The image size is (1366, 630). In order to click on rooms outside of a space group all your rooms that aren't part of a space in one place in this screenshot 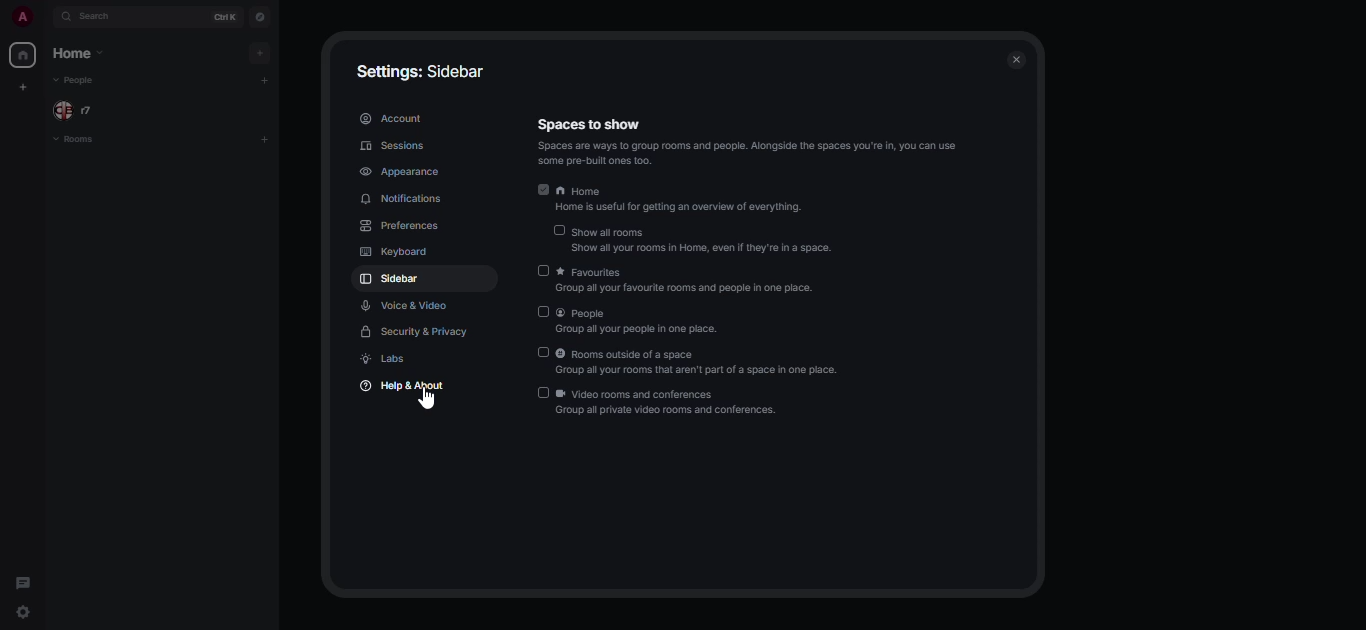, I will do `click(701, 361)`.